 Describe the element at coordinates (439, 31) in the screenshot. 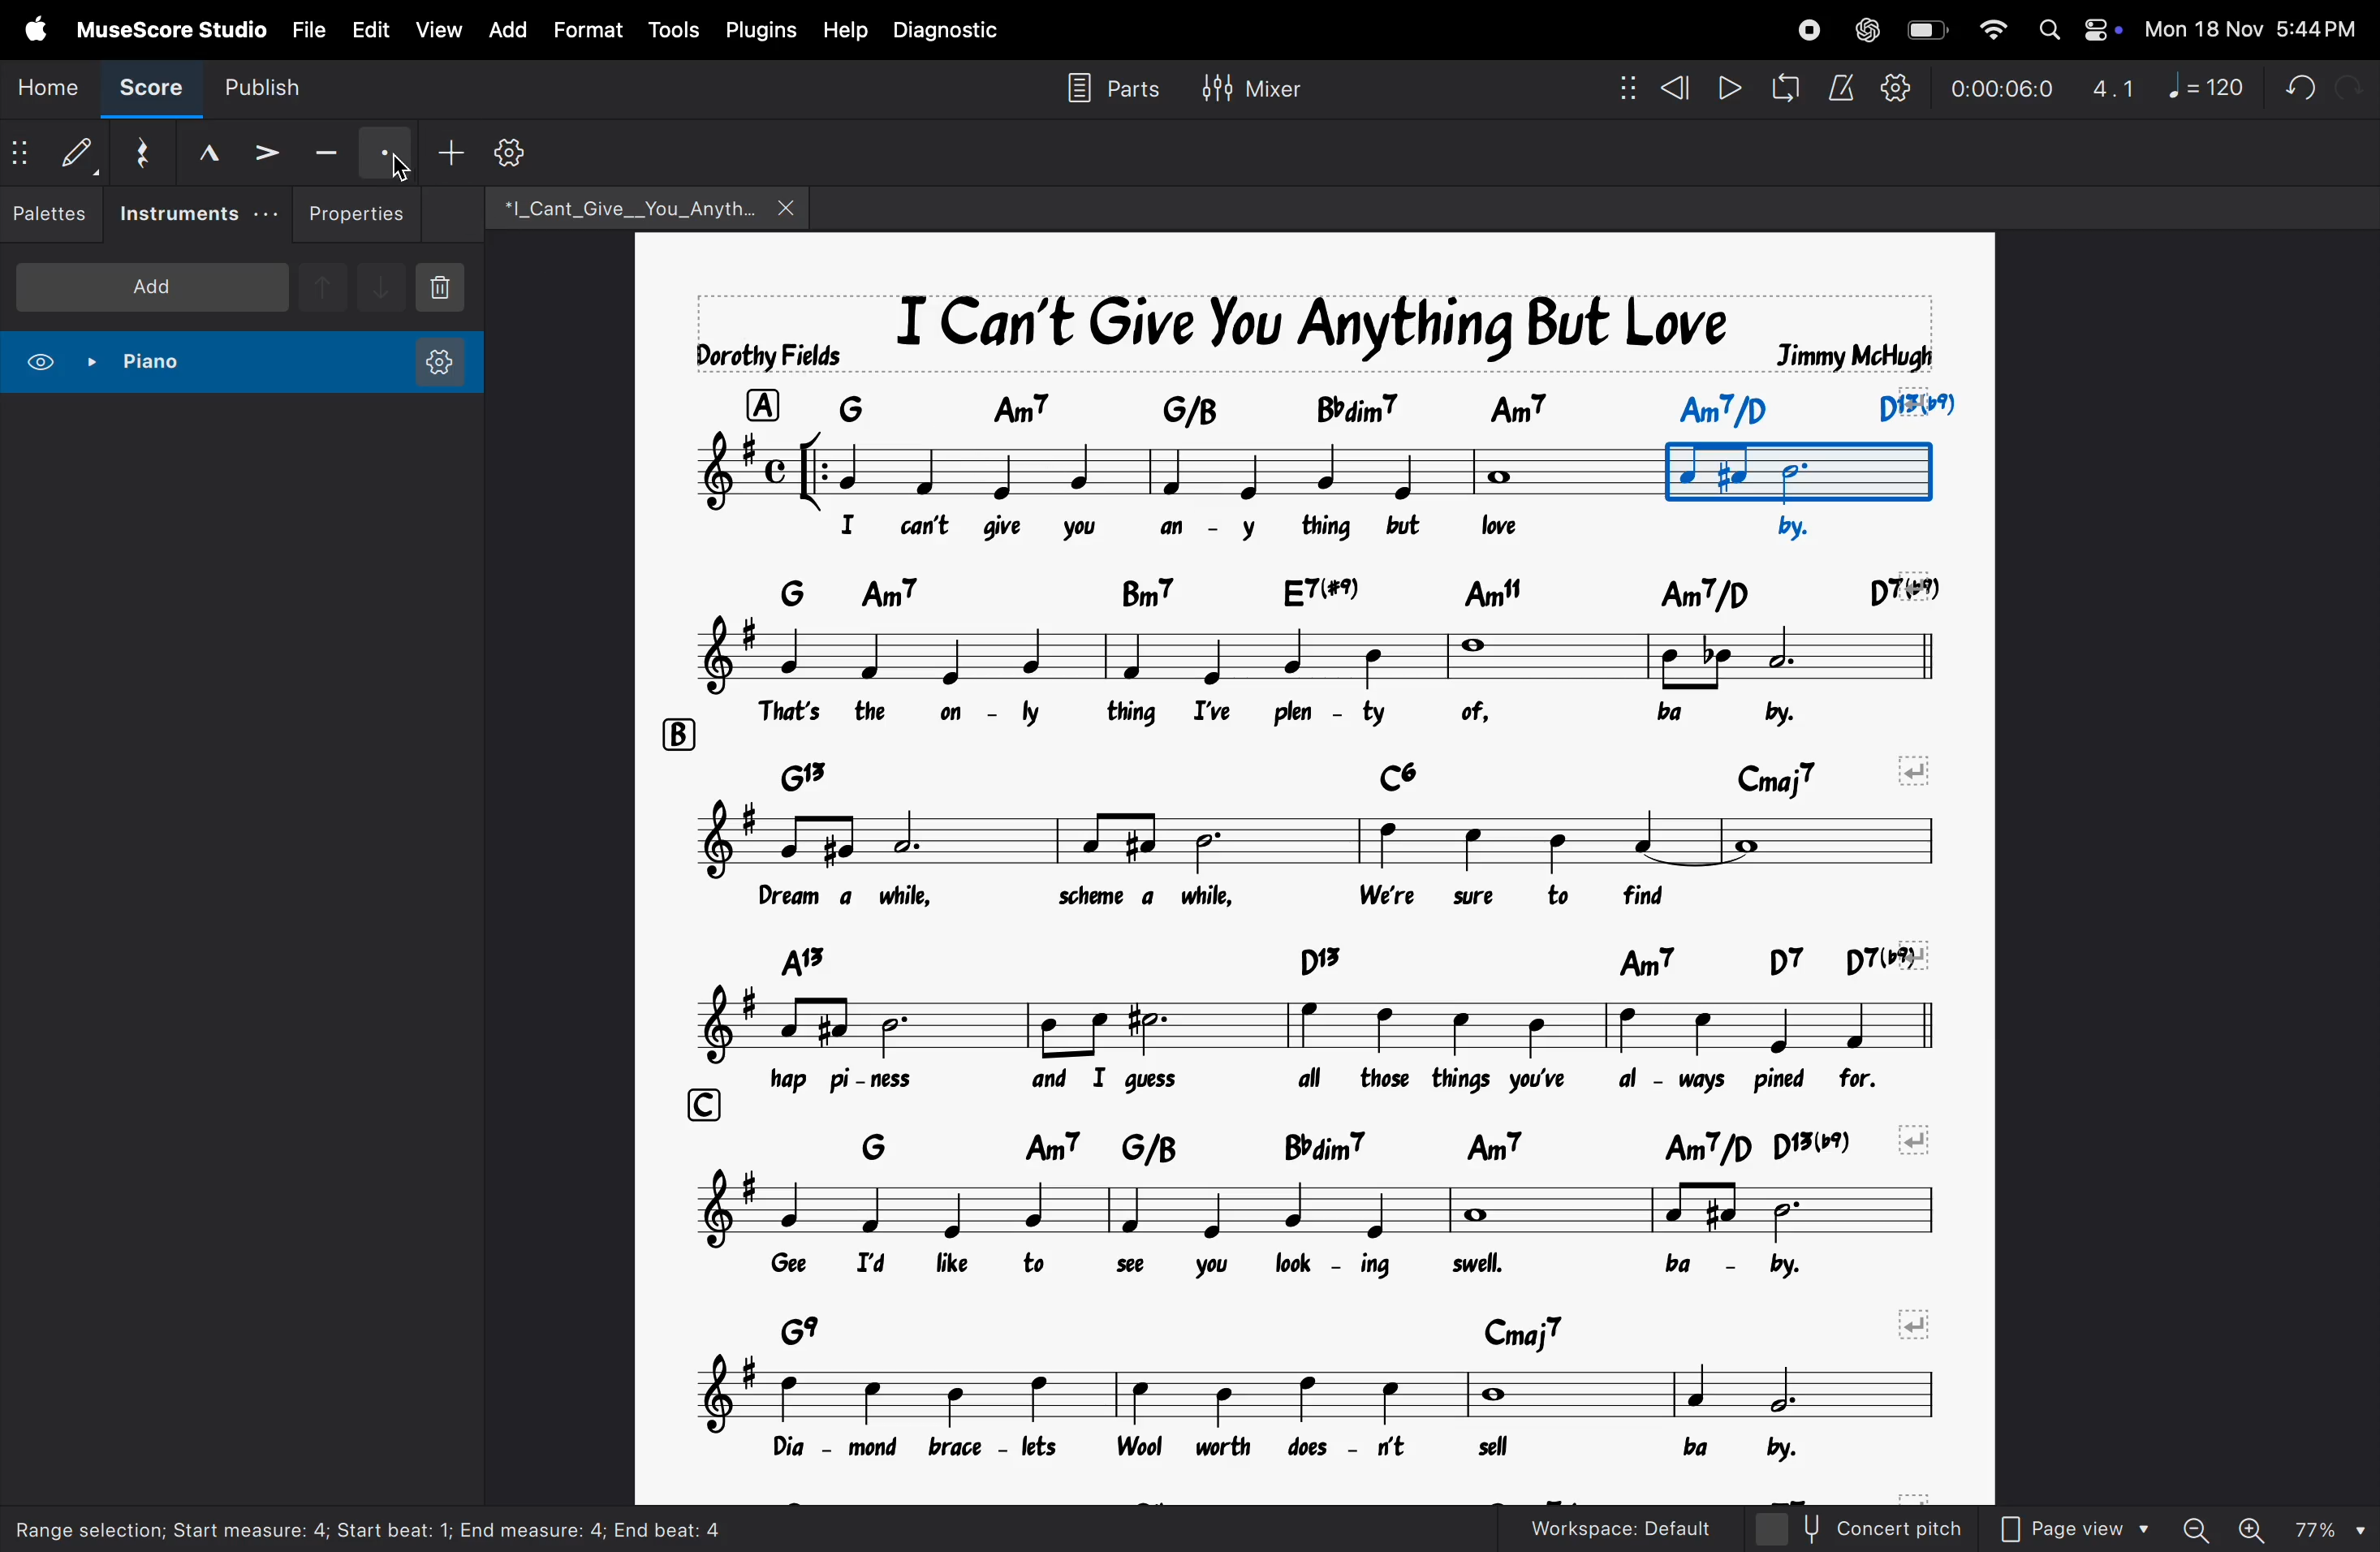

I see `view` at that location.